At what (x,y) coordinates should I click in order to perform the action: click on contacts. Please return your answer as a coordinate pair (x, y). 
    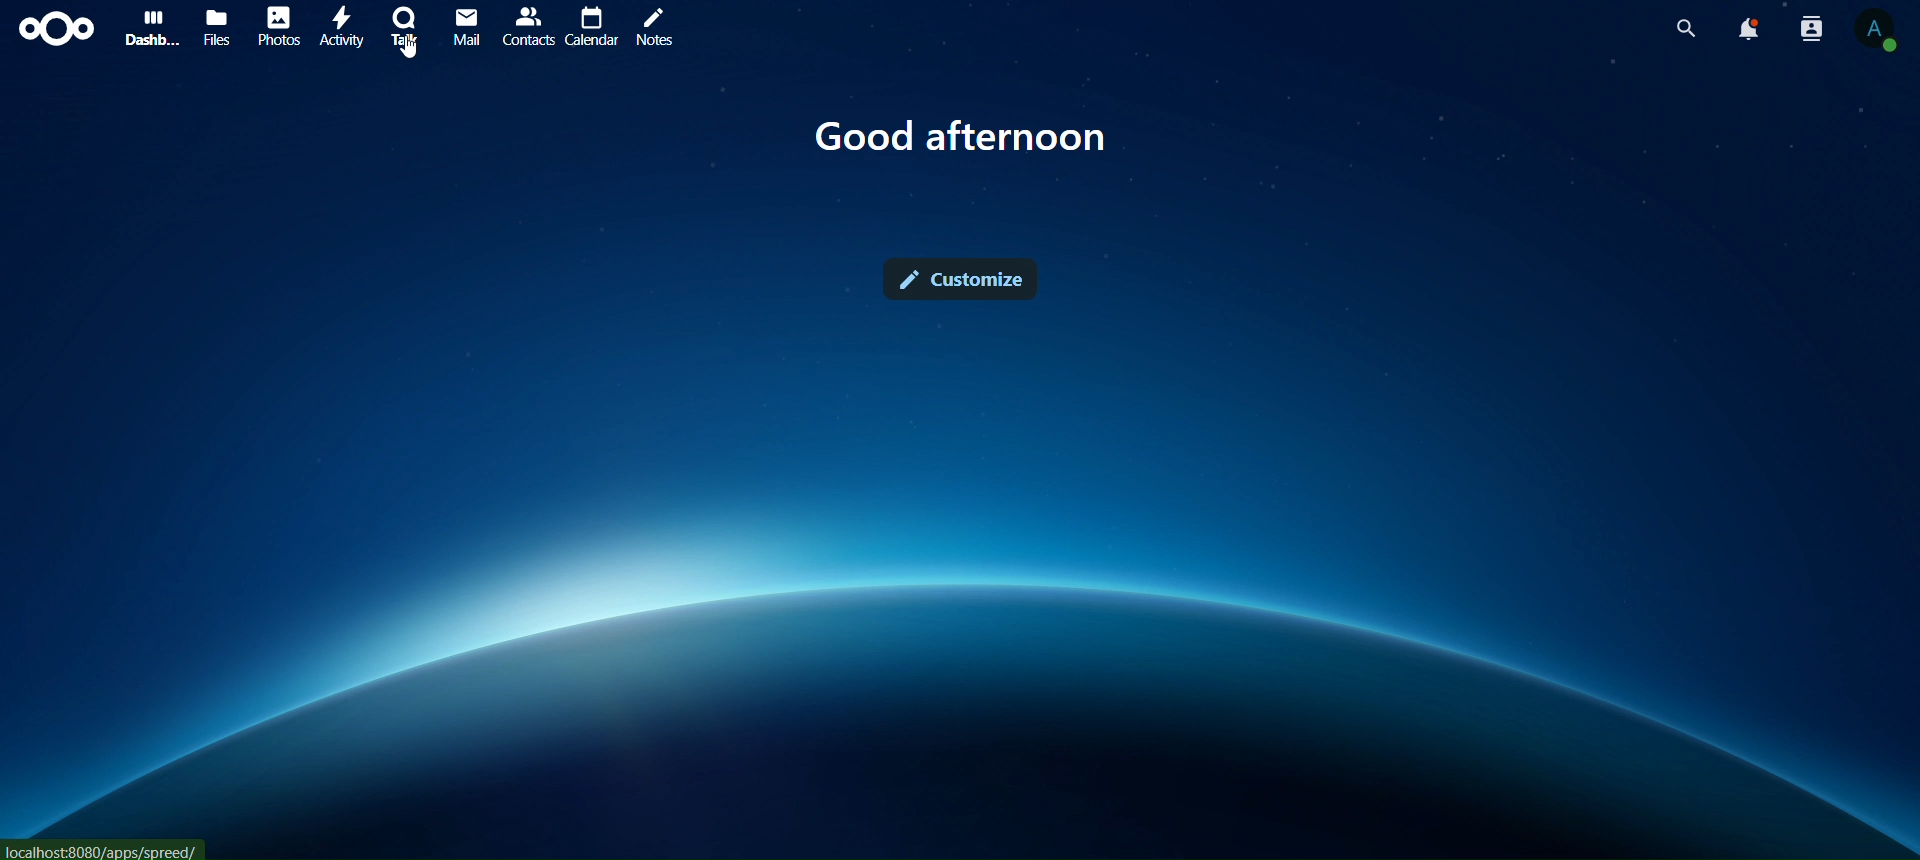
    Looking at the image, I should click on (1813, 31).